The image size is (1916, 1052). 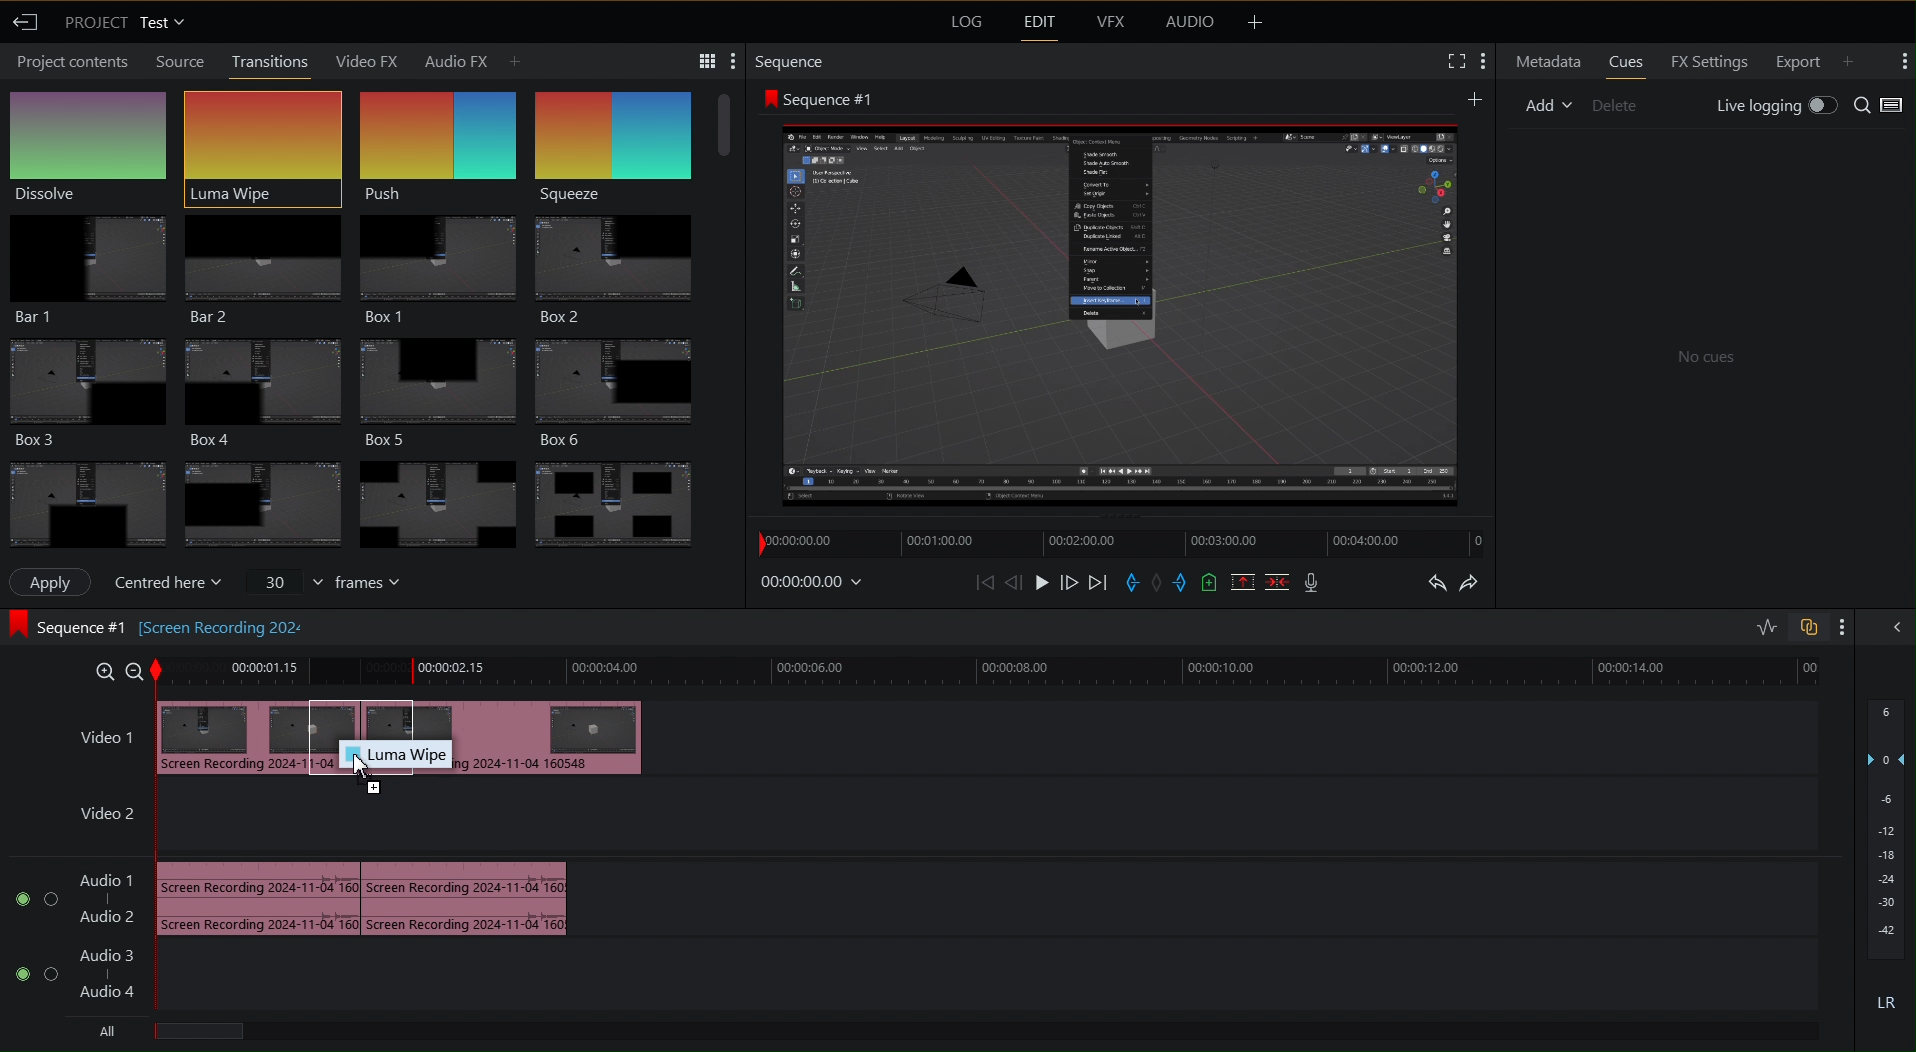 I want to click on Timeline, so click(x=1118, y=543).